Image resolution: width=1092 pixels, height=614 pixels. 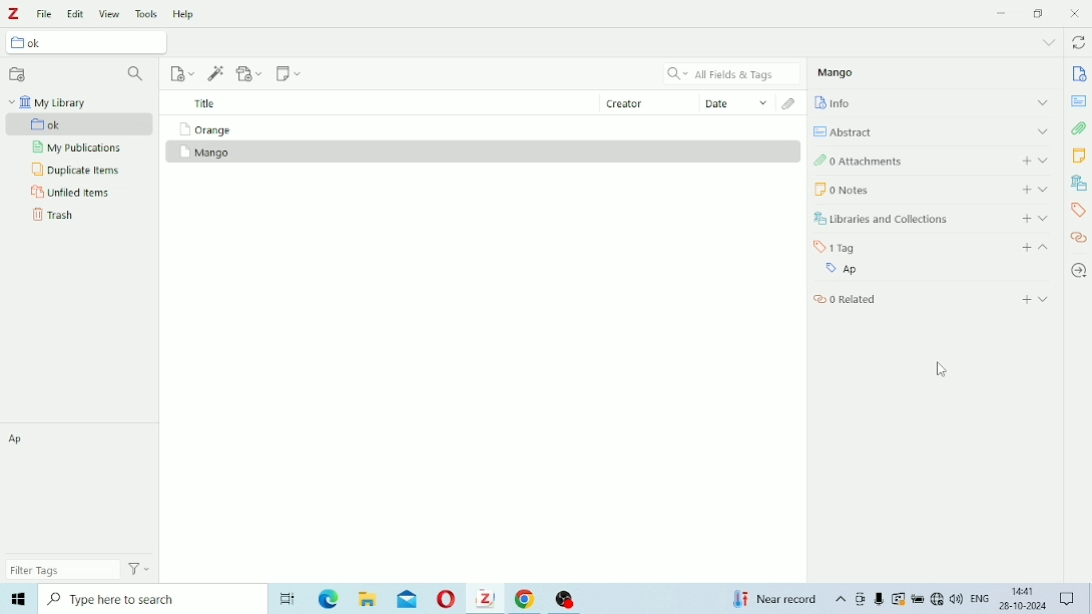 I want to click on Creator, so click(x=649, y=101).